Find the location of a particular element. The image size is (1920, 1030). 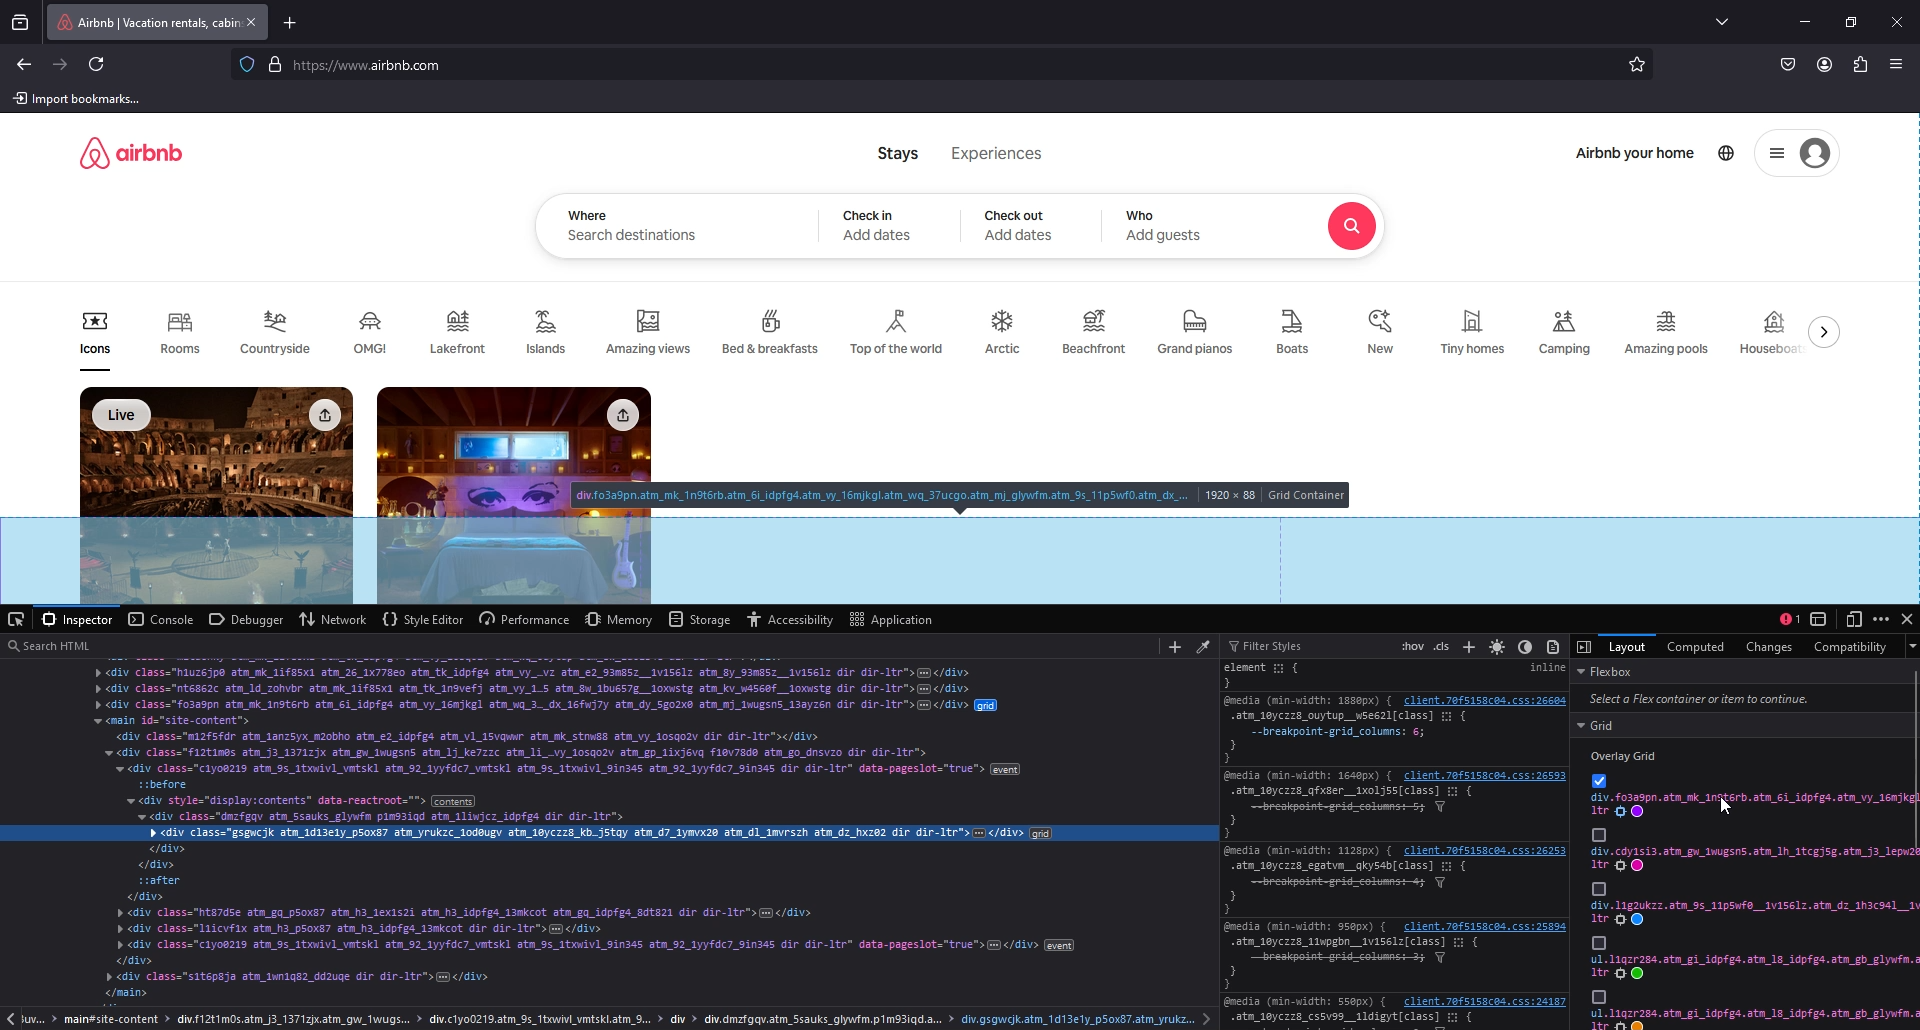

elements is located at coordinates (1353, 888).